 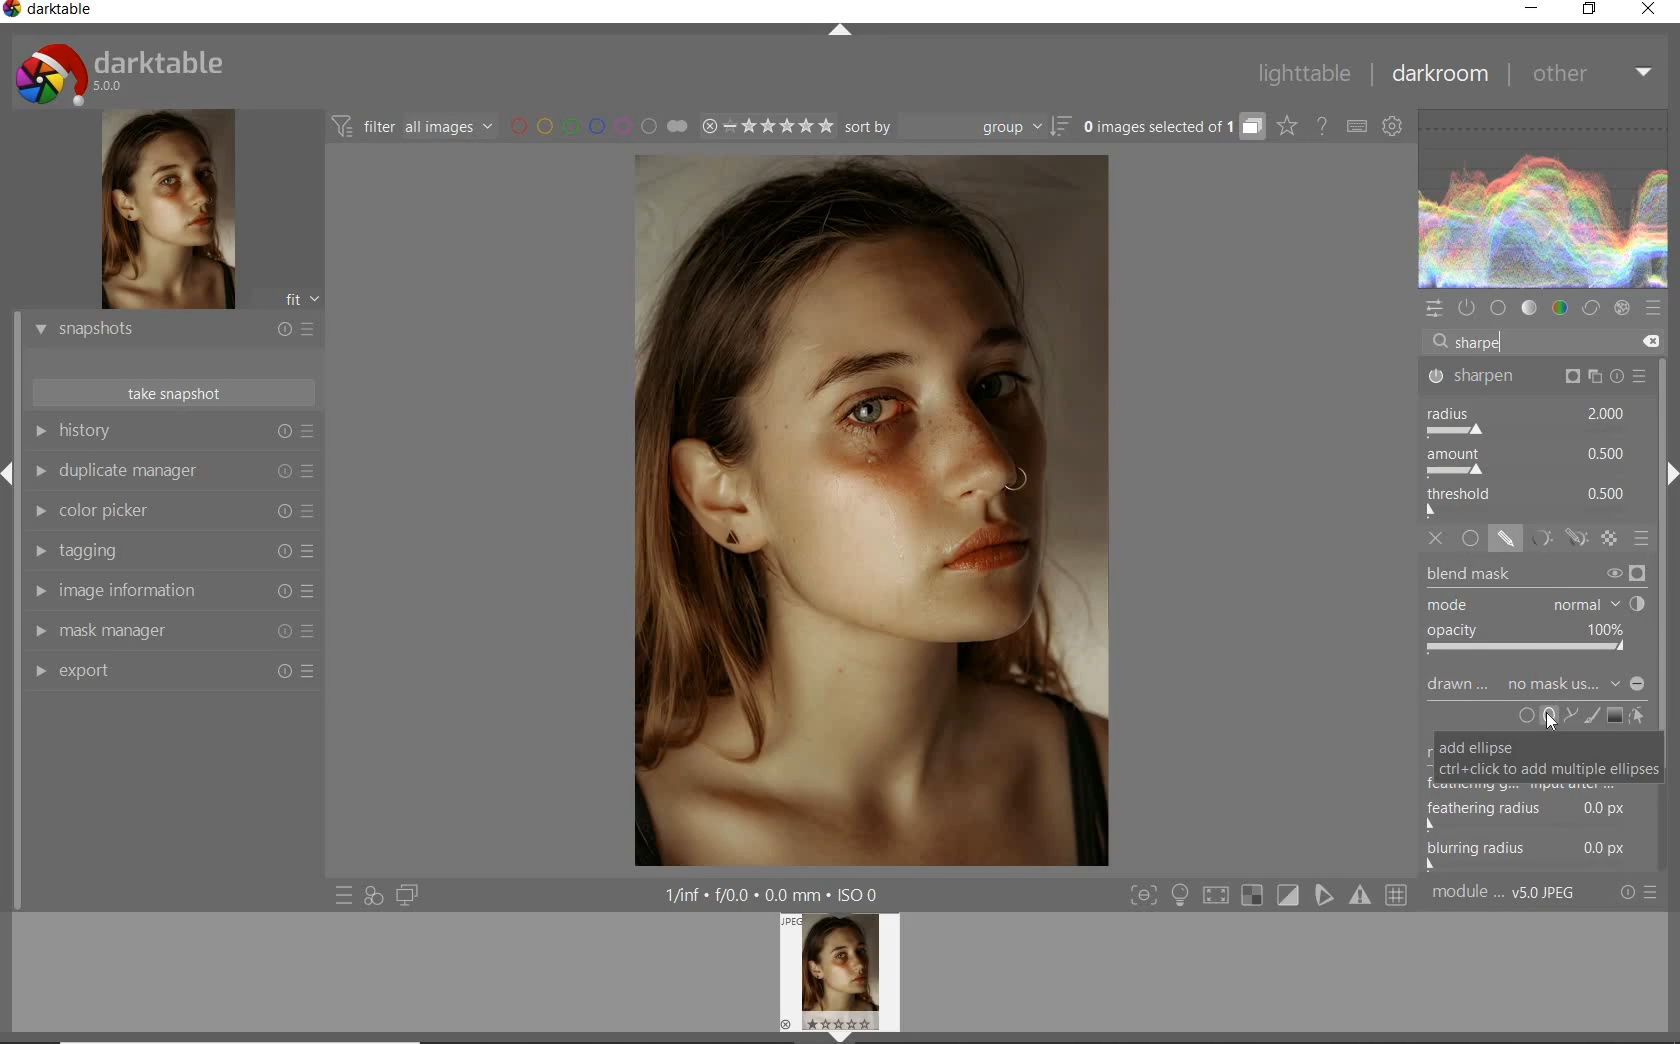 I want to click on OFF, so click(x=1437, y=538).